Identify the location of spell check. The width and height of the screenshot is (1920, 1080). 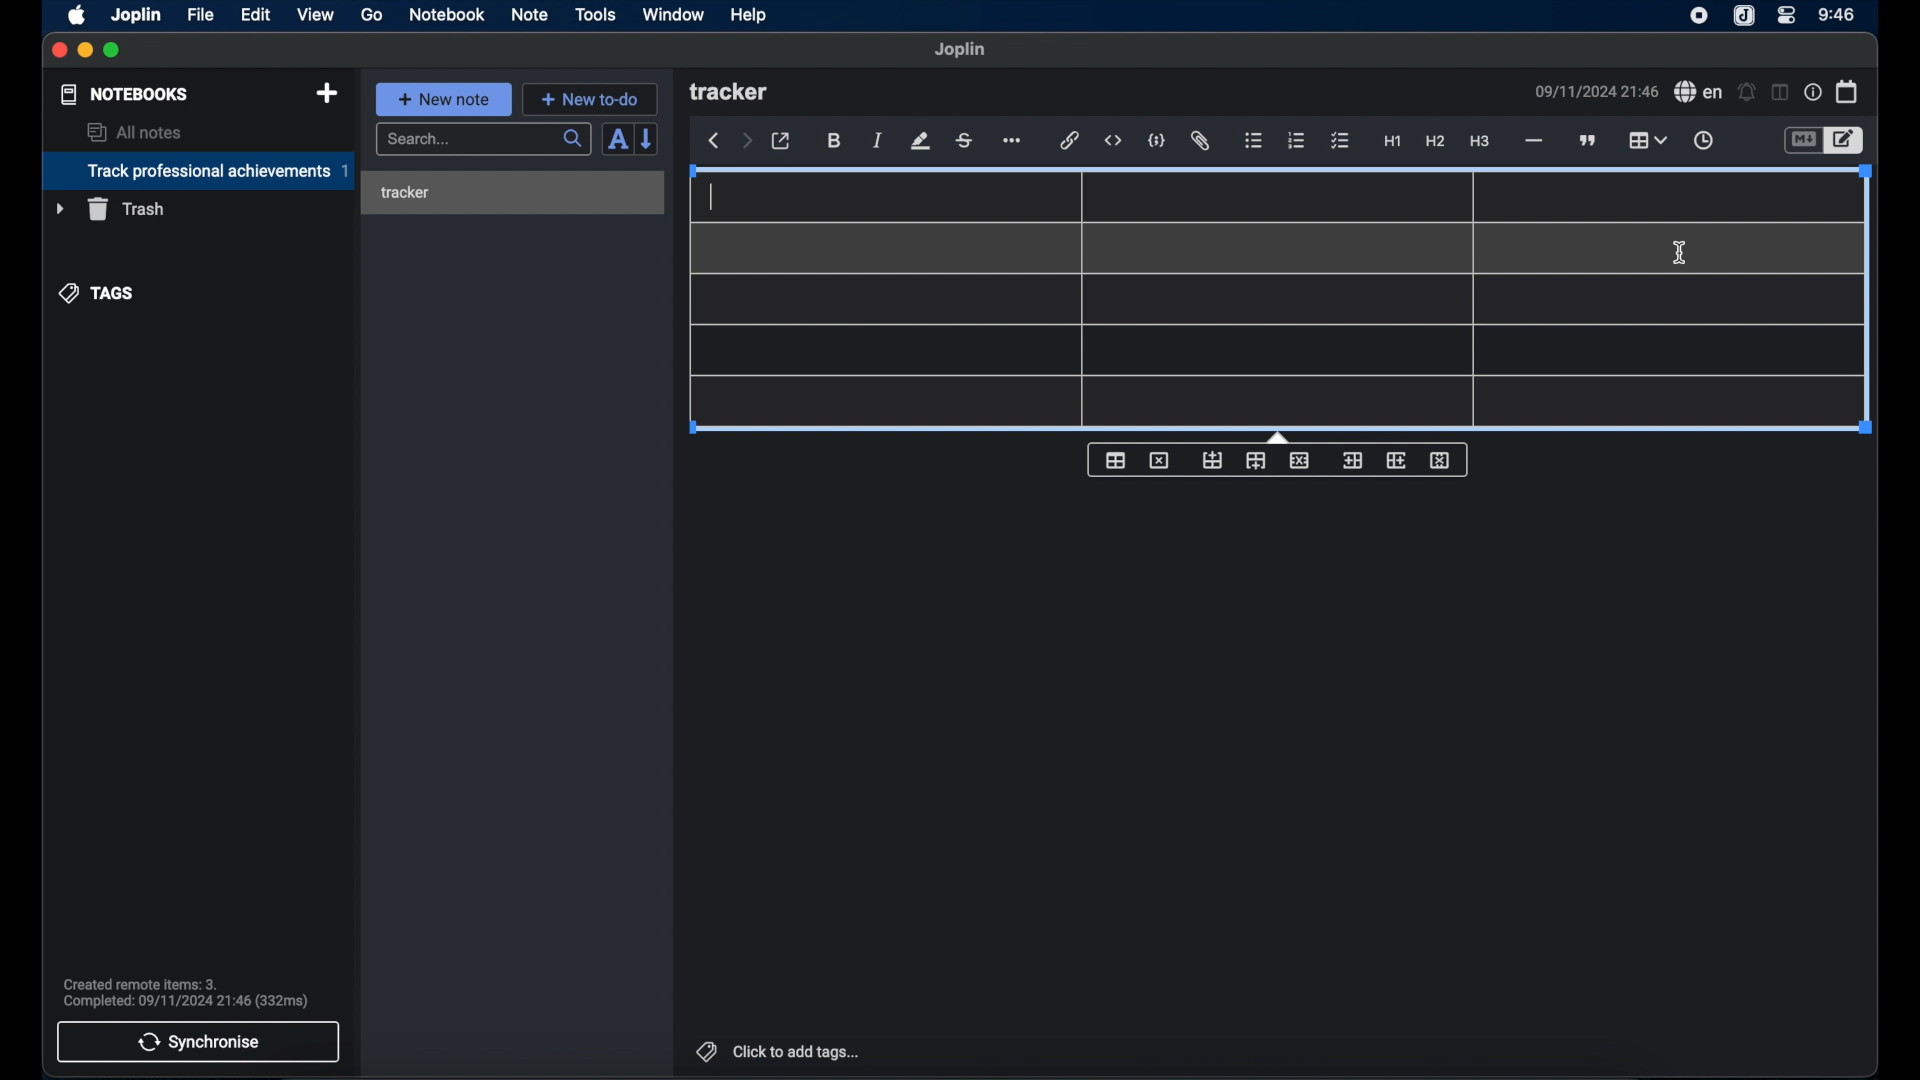
(1698, 92).